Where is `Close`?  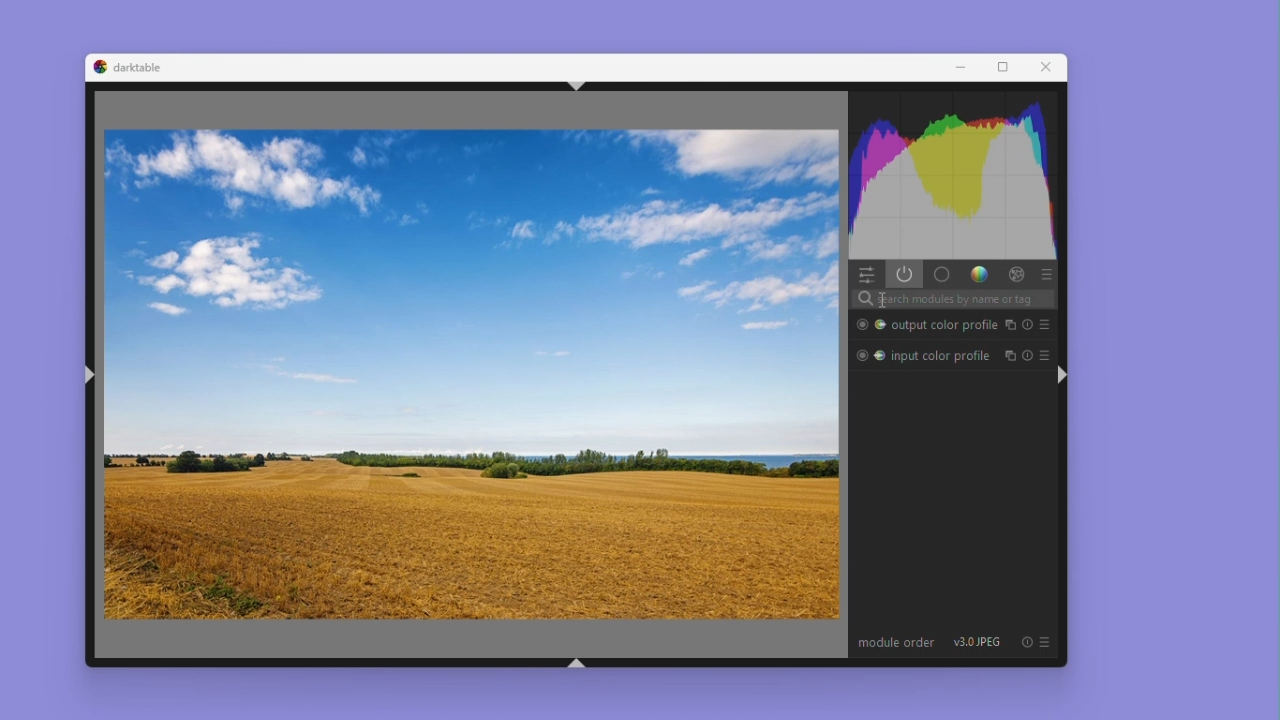 Close is located at coordinates (1048, 68).